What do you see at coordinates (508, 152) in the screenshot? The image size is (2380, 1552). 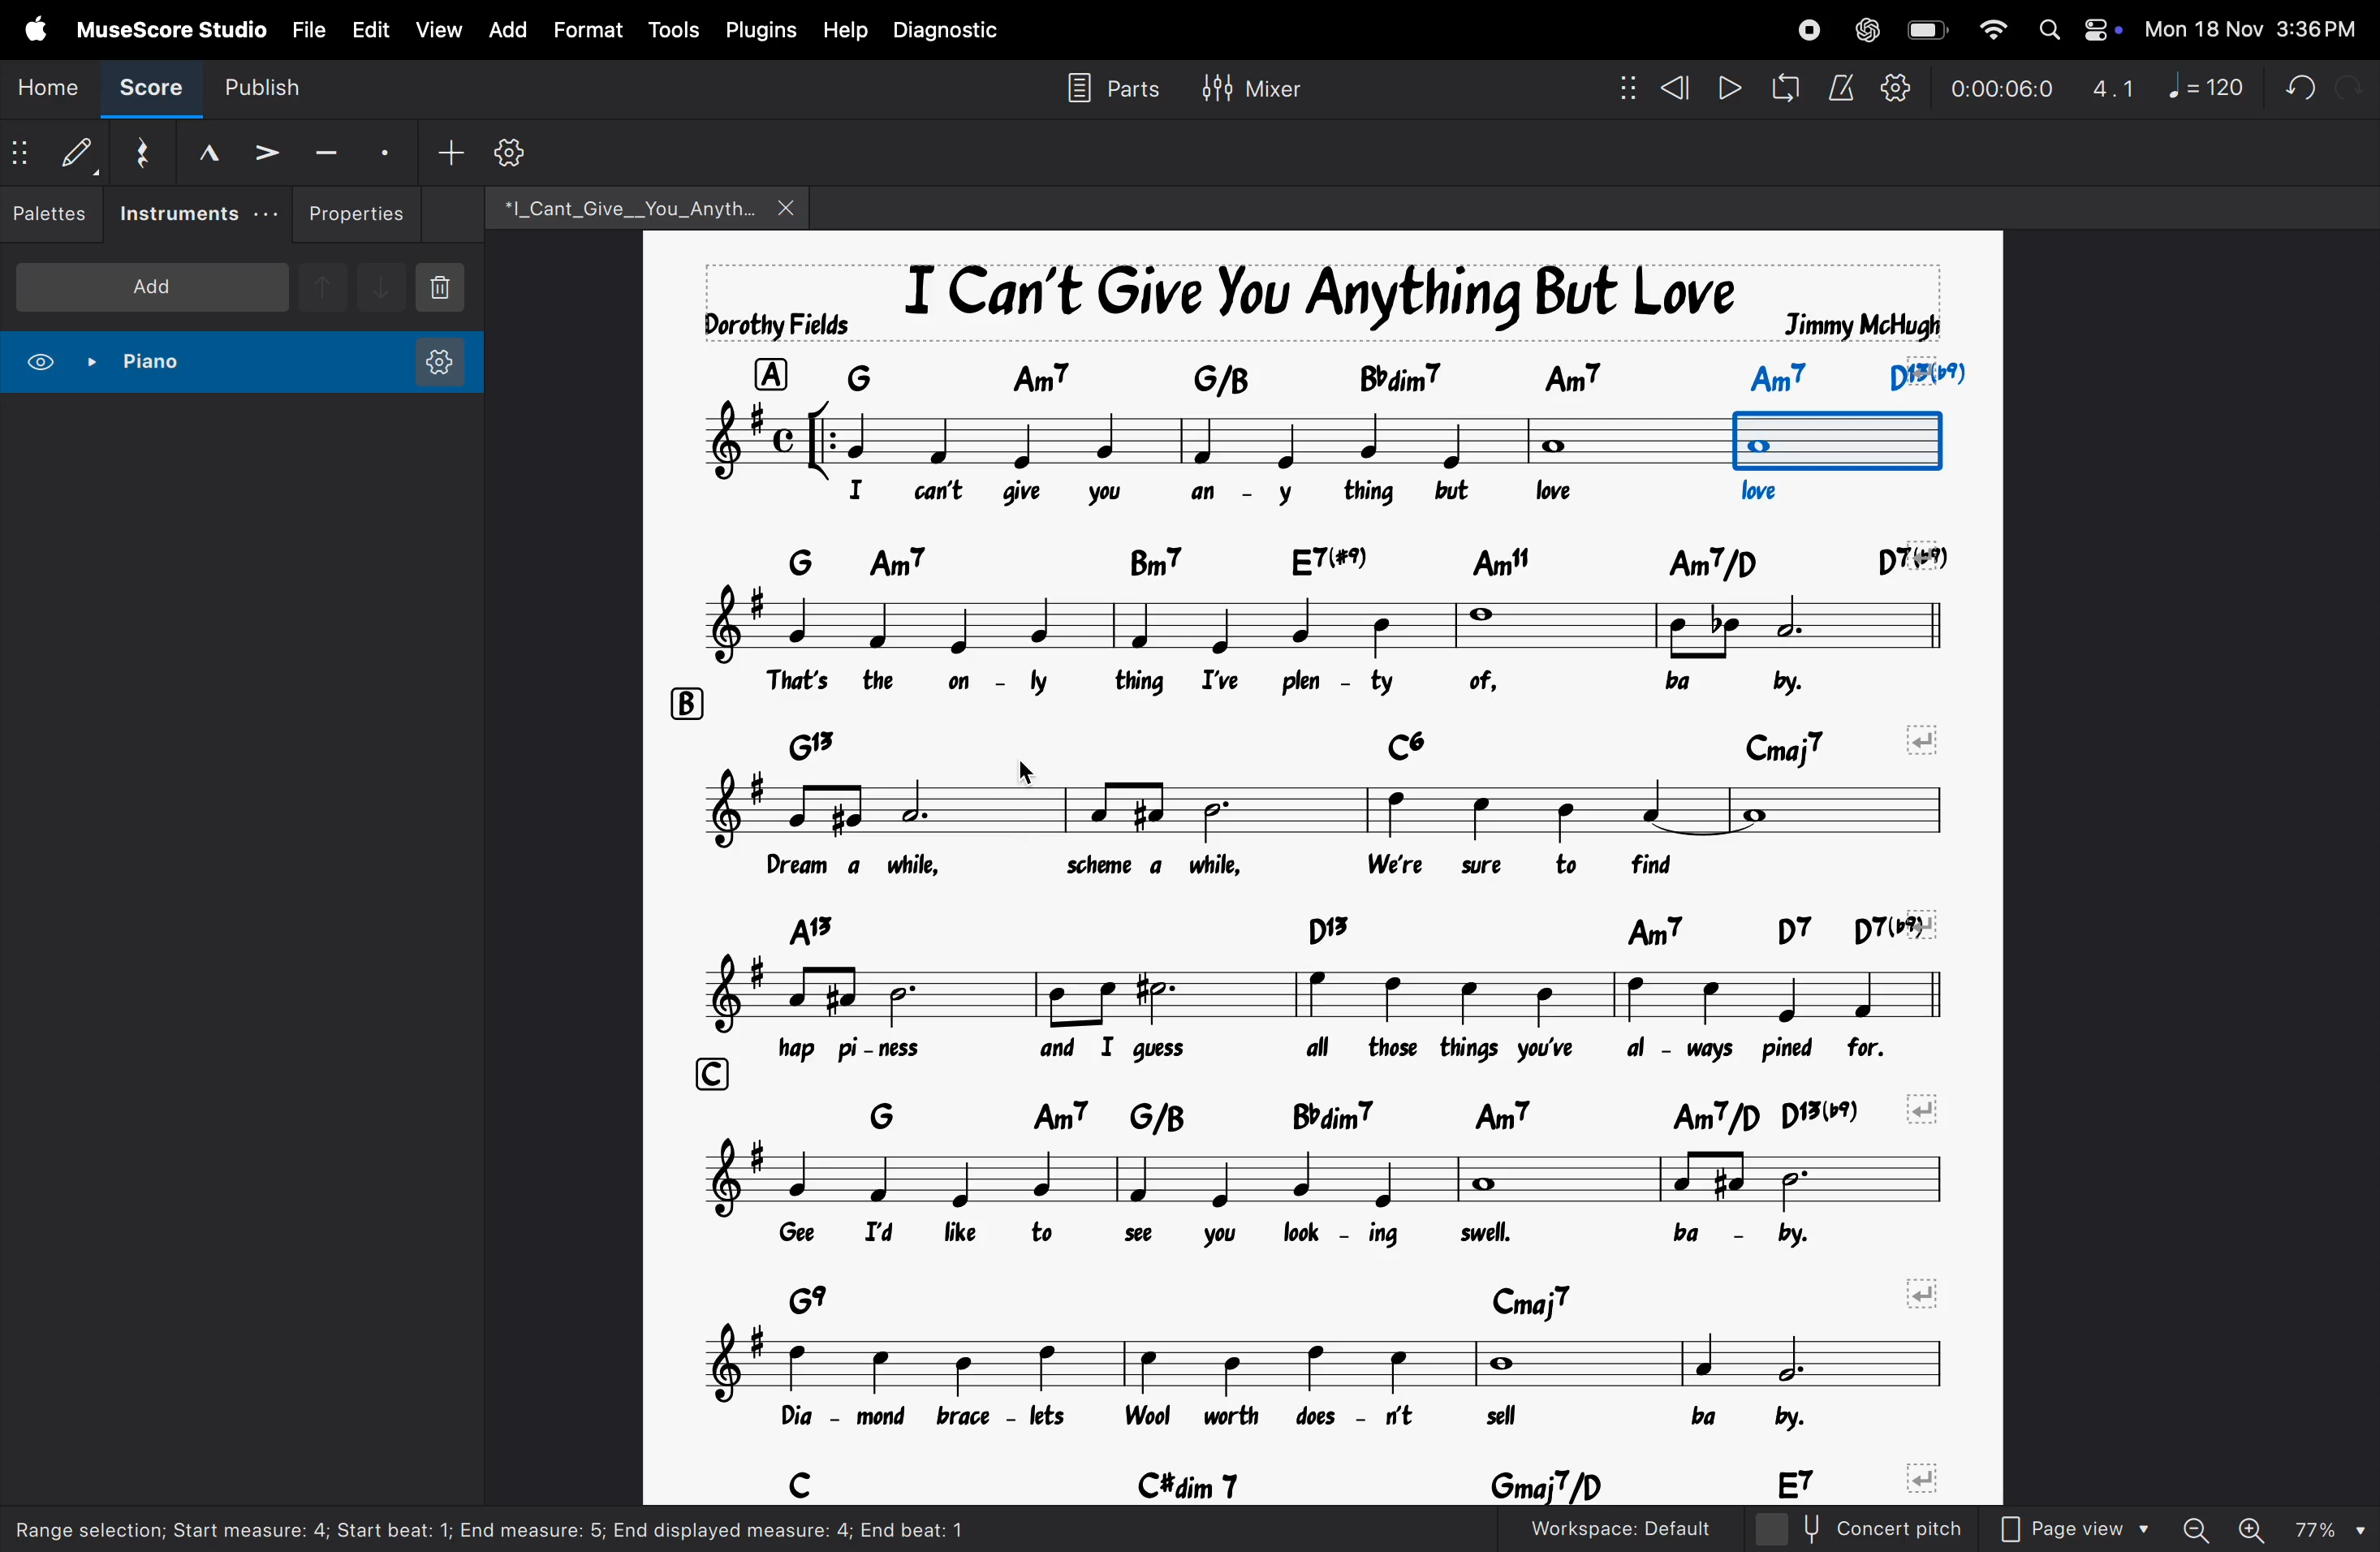 I see `settings` at bounding box center [508, 152].